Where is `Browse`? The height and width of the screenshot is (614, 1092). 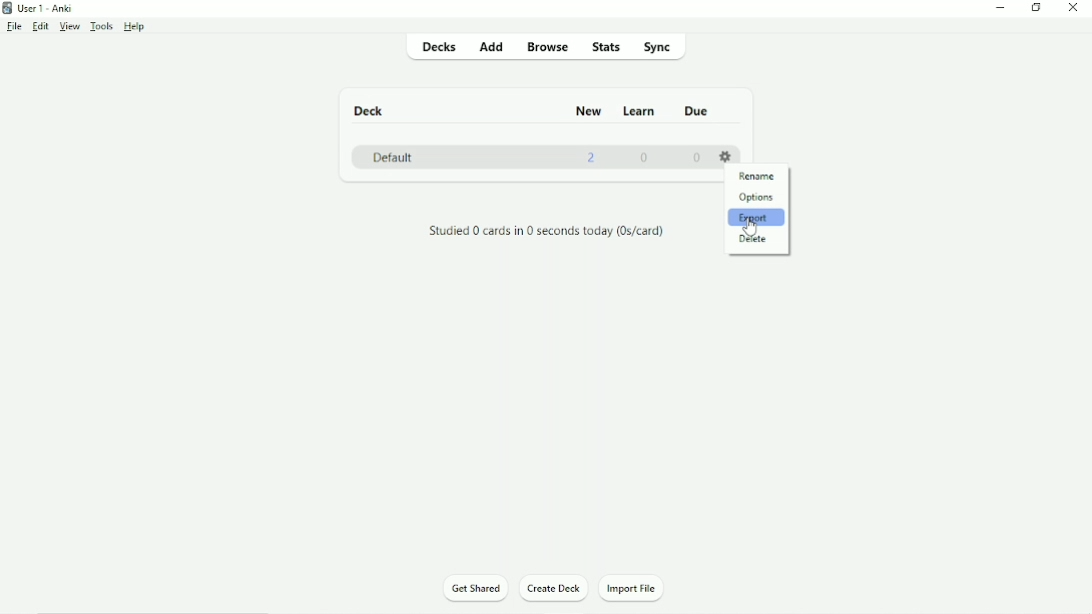
Browse is located at coordinates (544, 46).